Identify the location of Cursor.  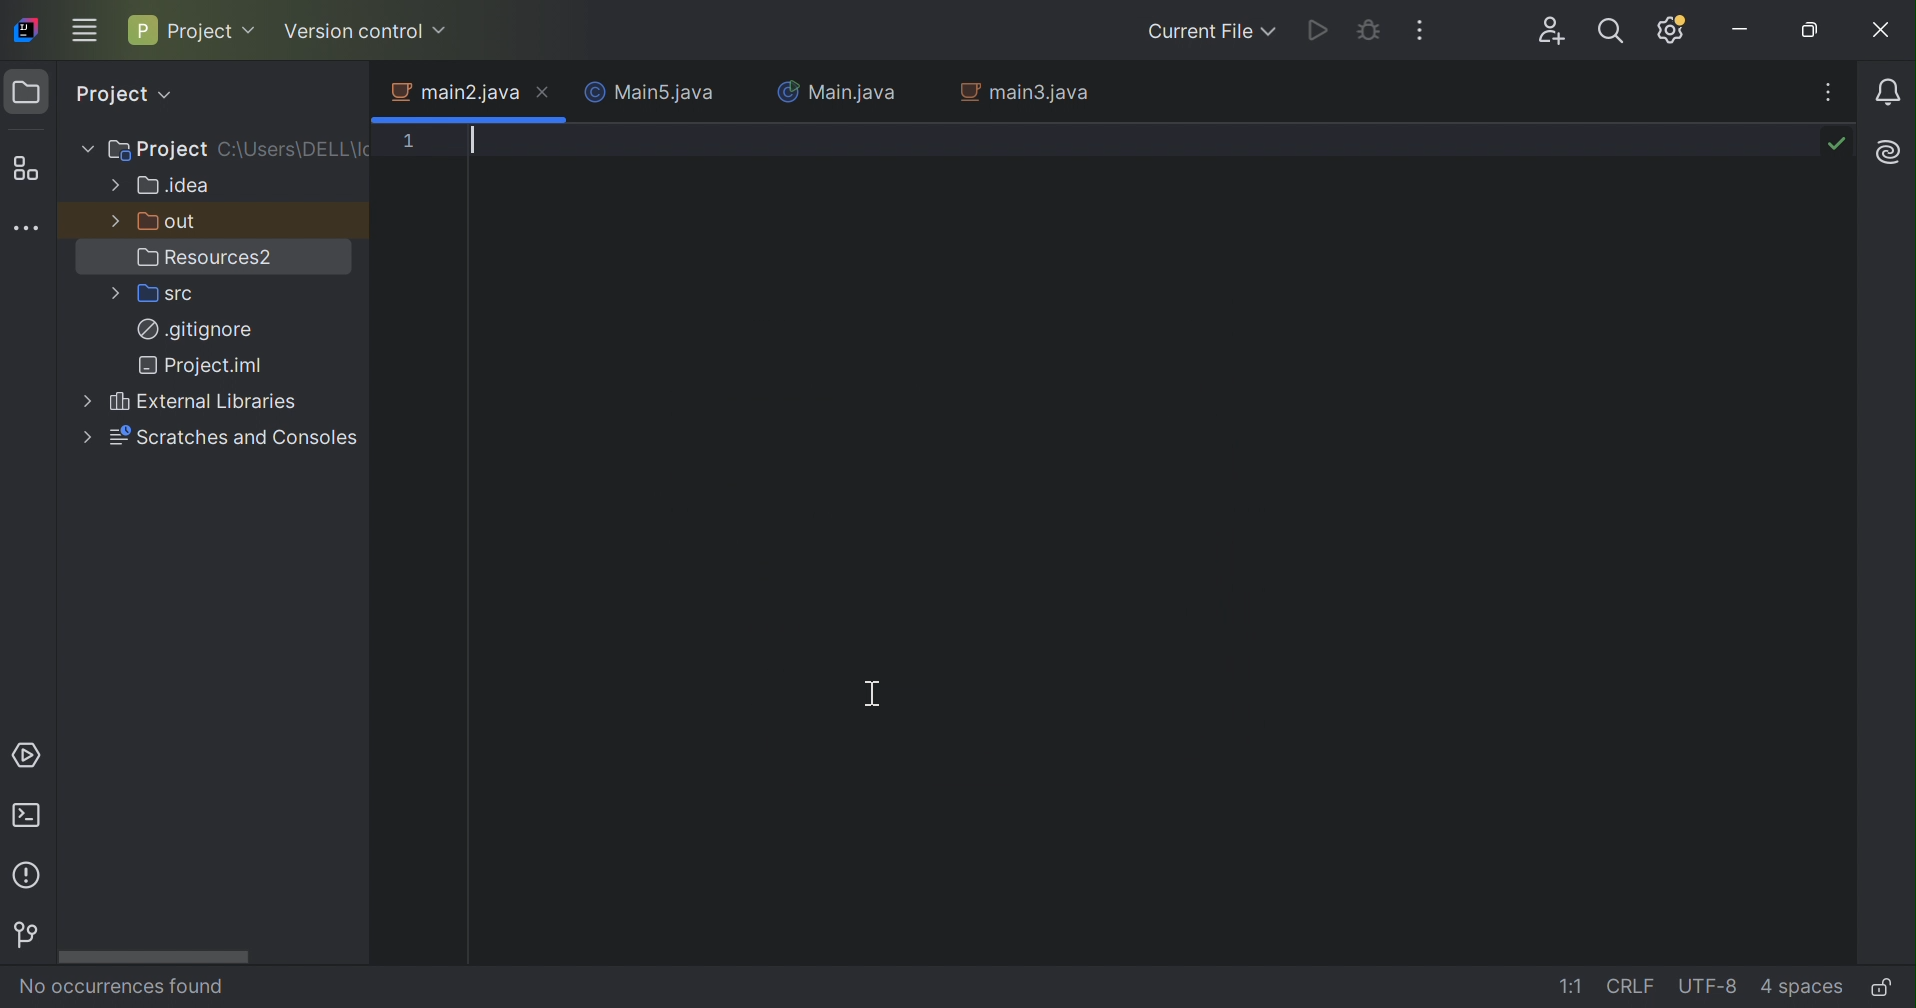
(873, 694).